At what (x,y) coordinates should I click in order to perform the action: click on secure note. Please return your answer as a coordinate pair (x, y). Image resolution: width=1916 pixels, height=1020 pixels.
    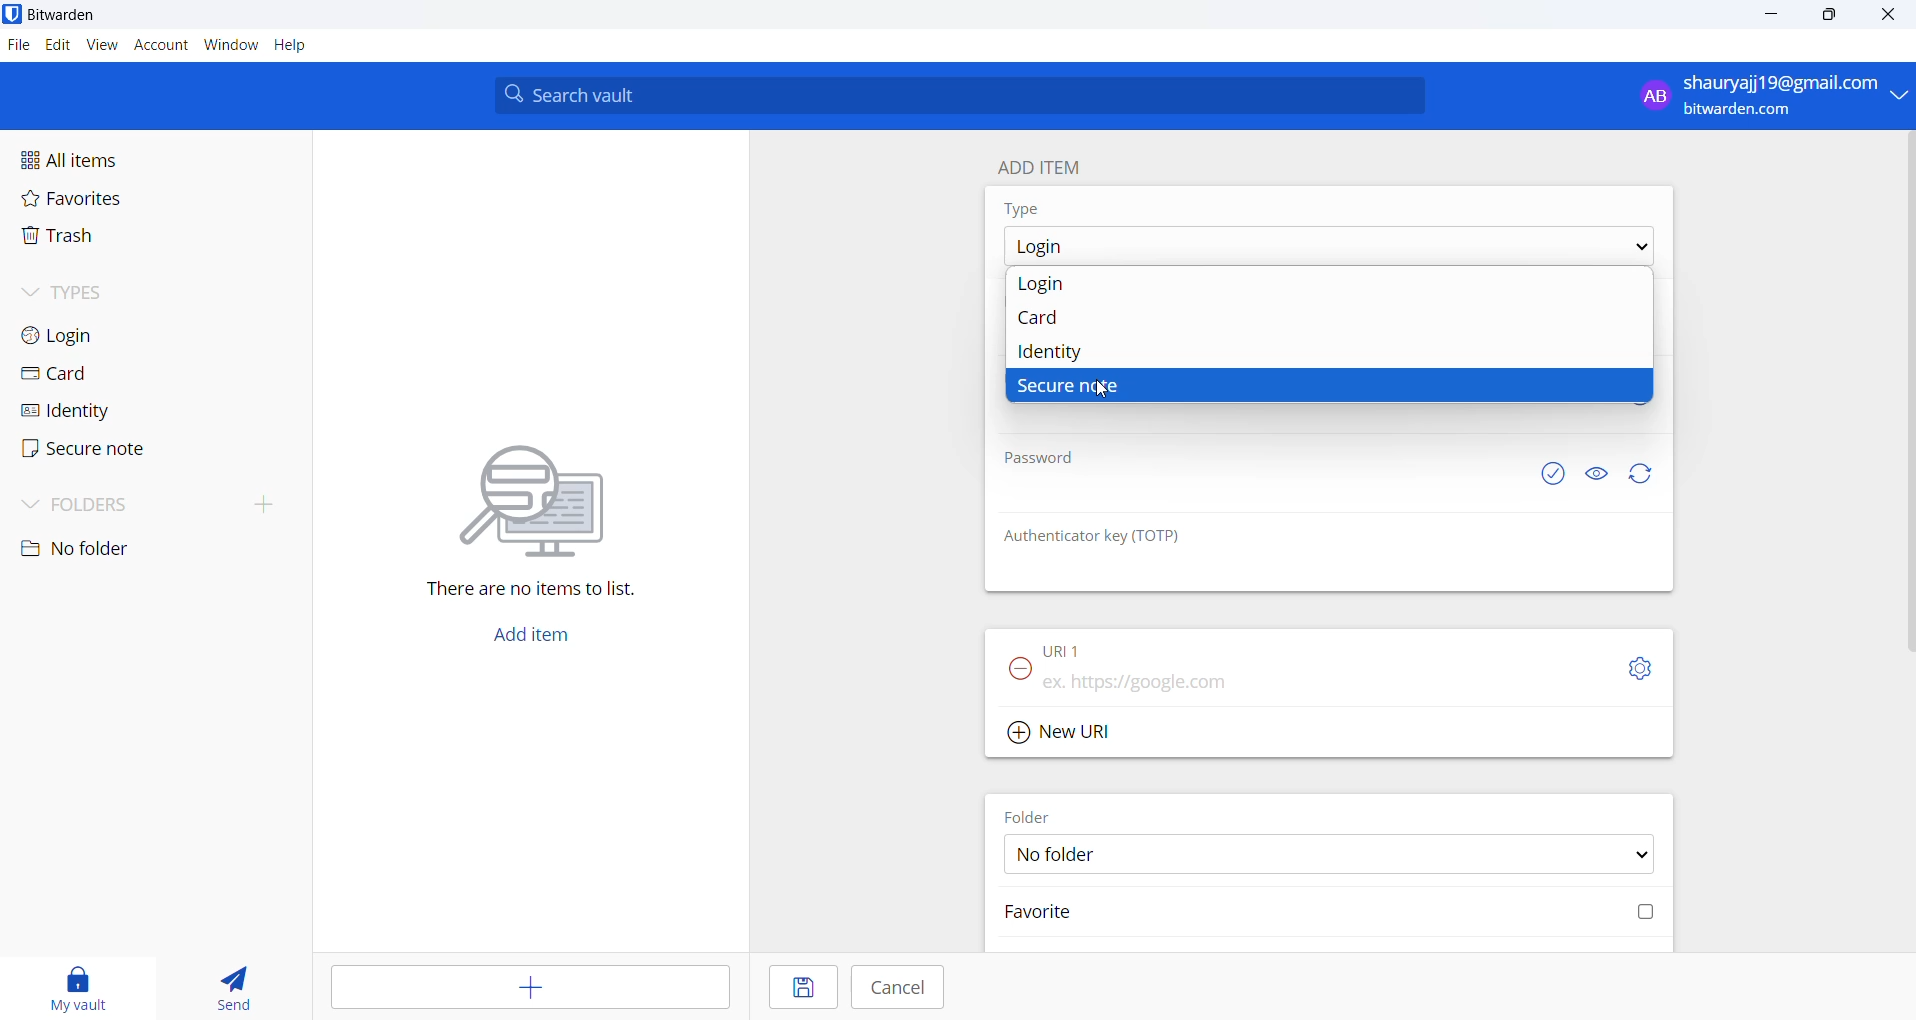
    Looking at the image, I should click on (1333, 388).